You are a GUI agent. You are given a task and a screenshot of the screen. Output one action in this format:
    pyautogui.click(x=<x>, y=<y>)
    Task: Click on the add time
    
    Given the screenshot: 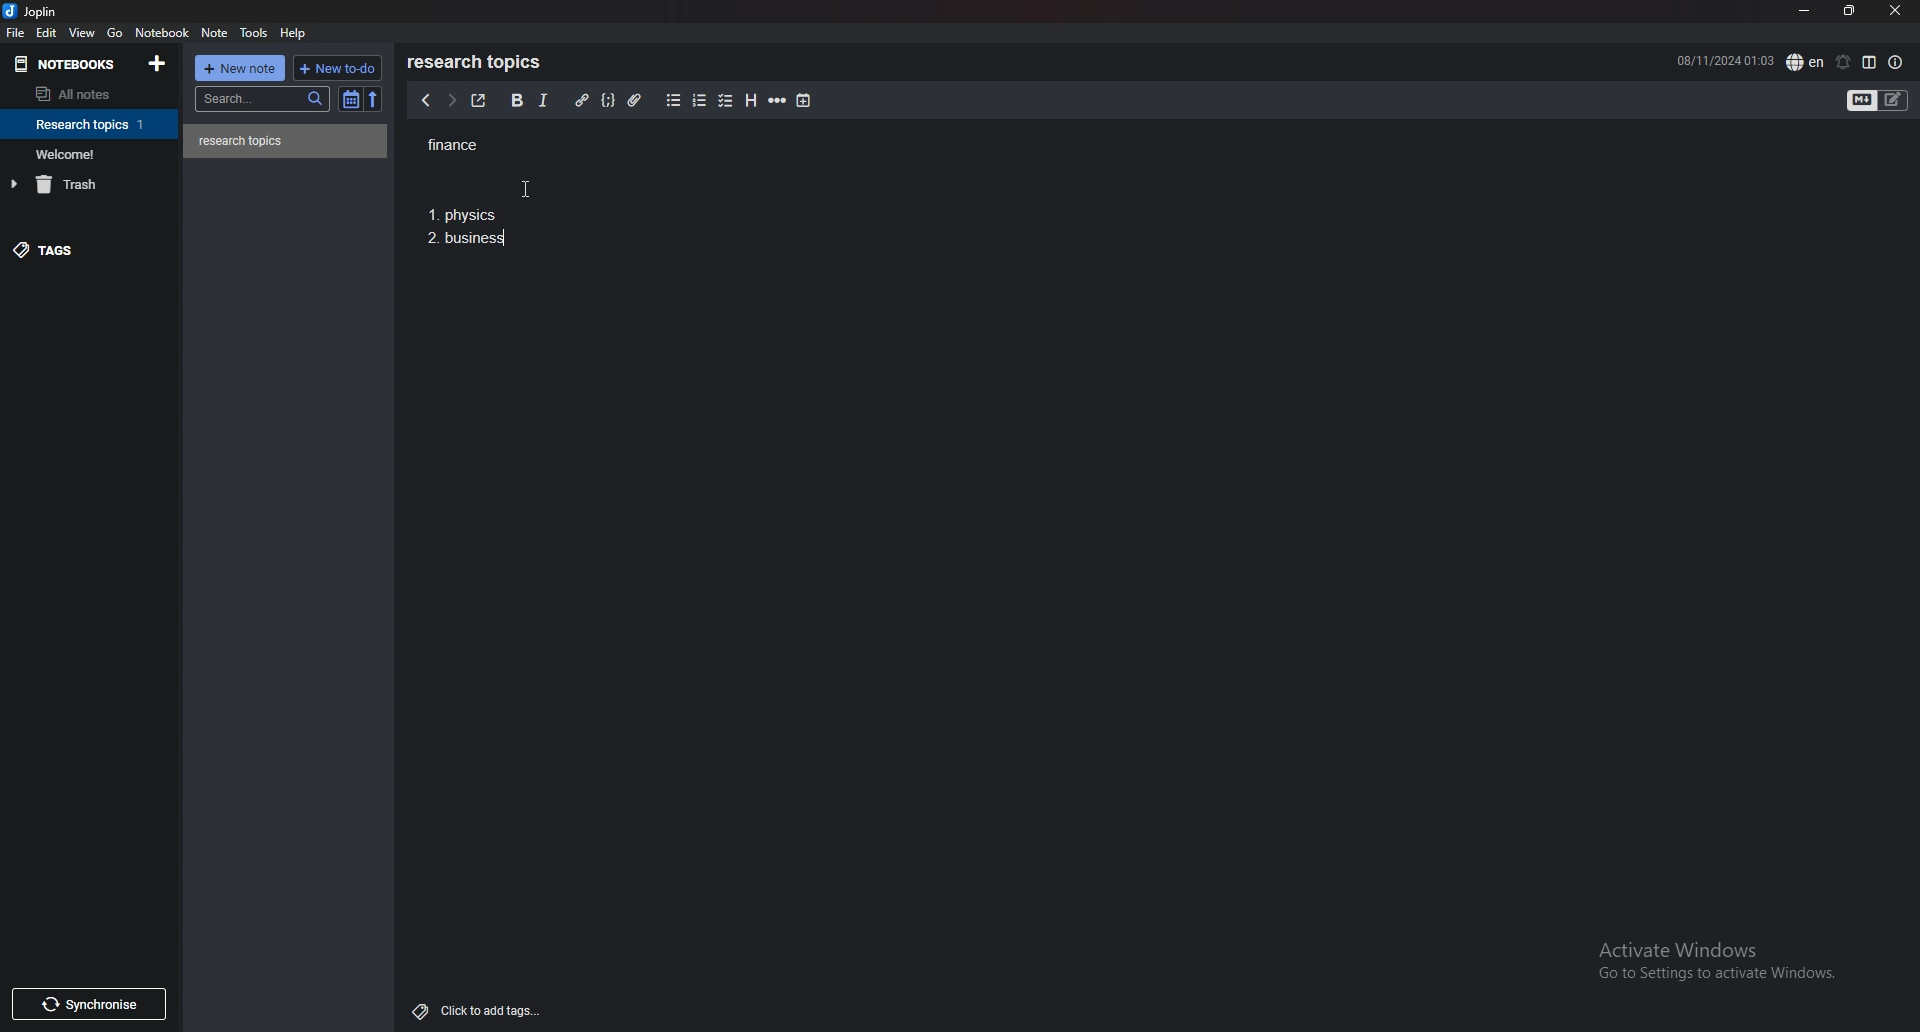 What is the action you would take?
    pyautogui.click(x=804, y=100)
    